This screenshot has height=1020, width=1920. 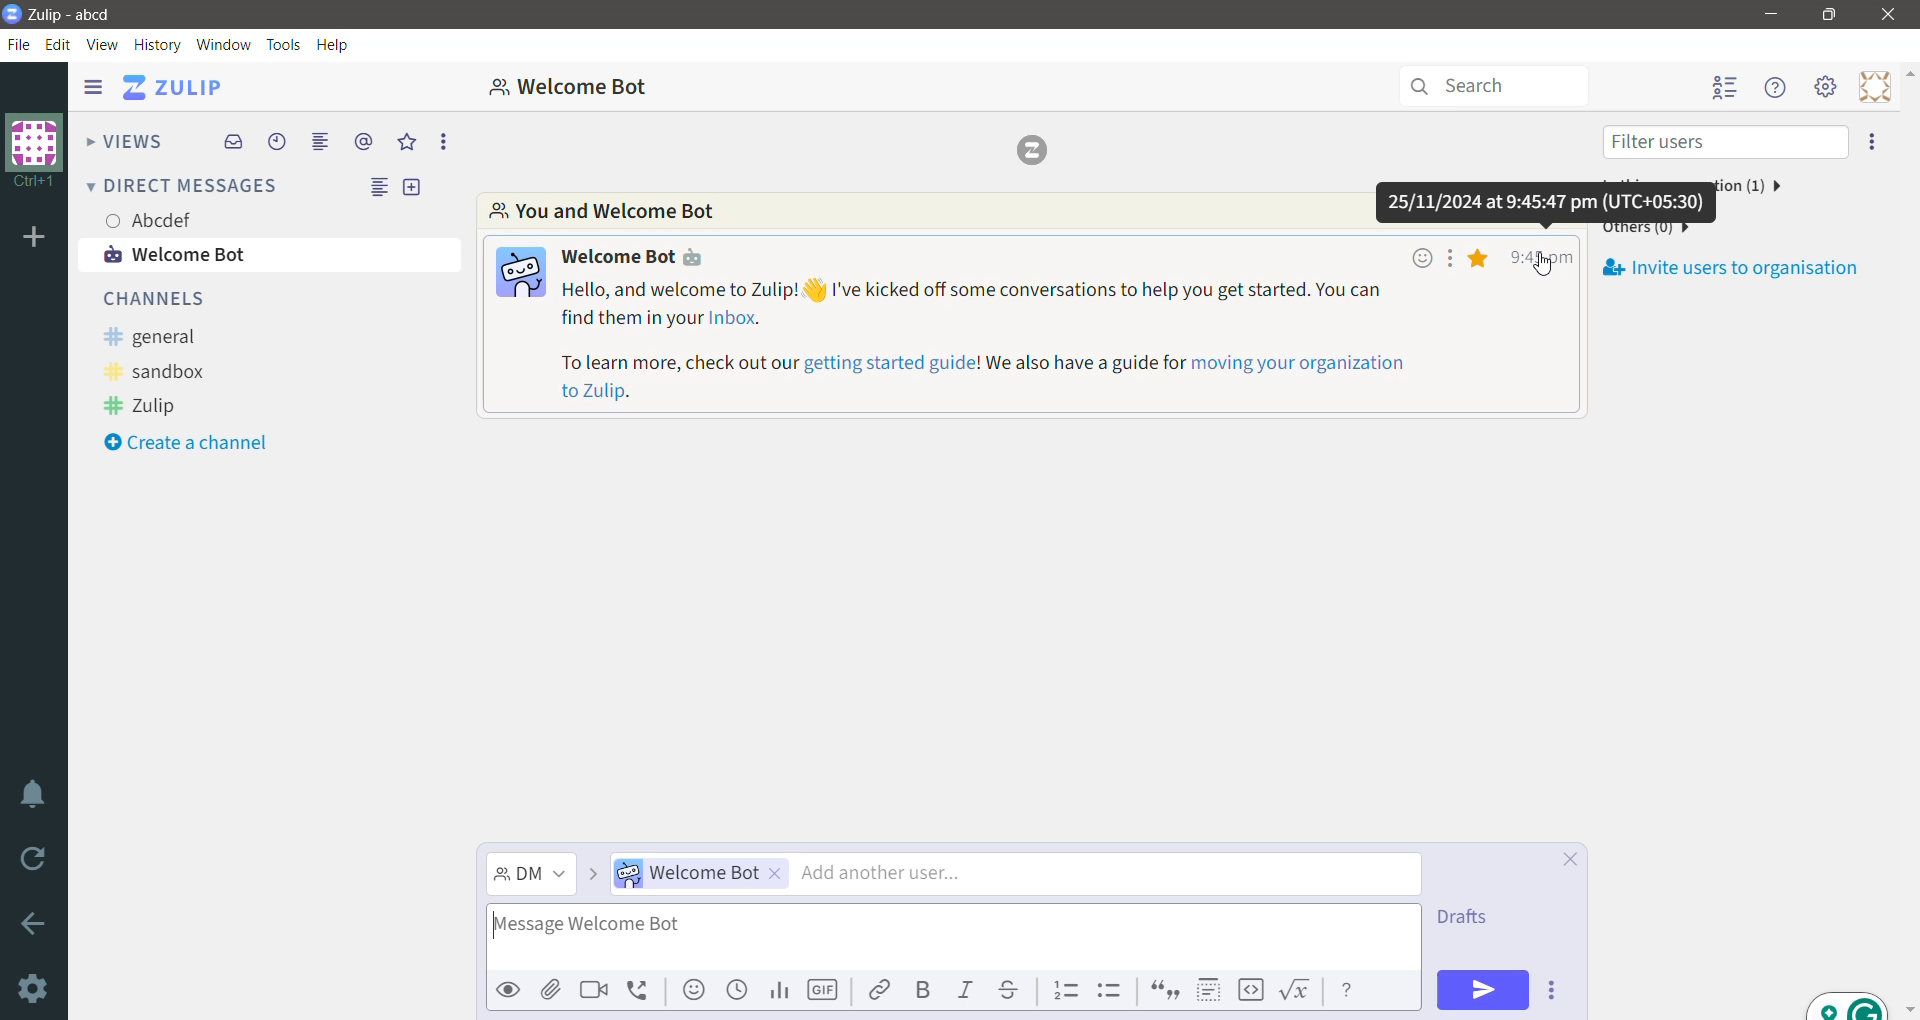 I want to click on Numbered list, so click(x=1065, y=992).